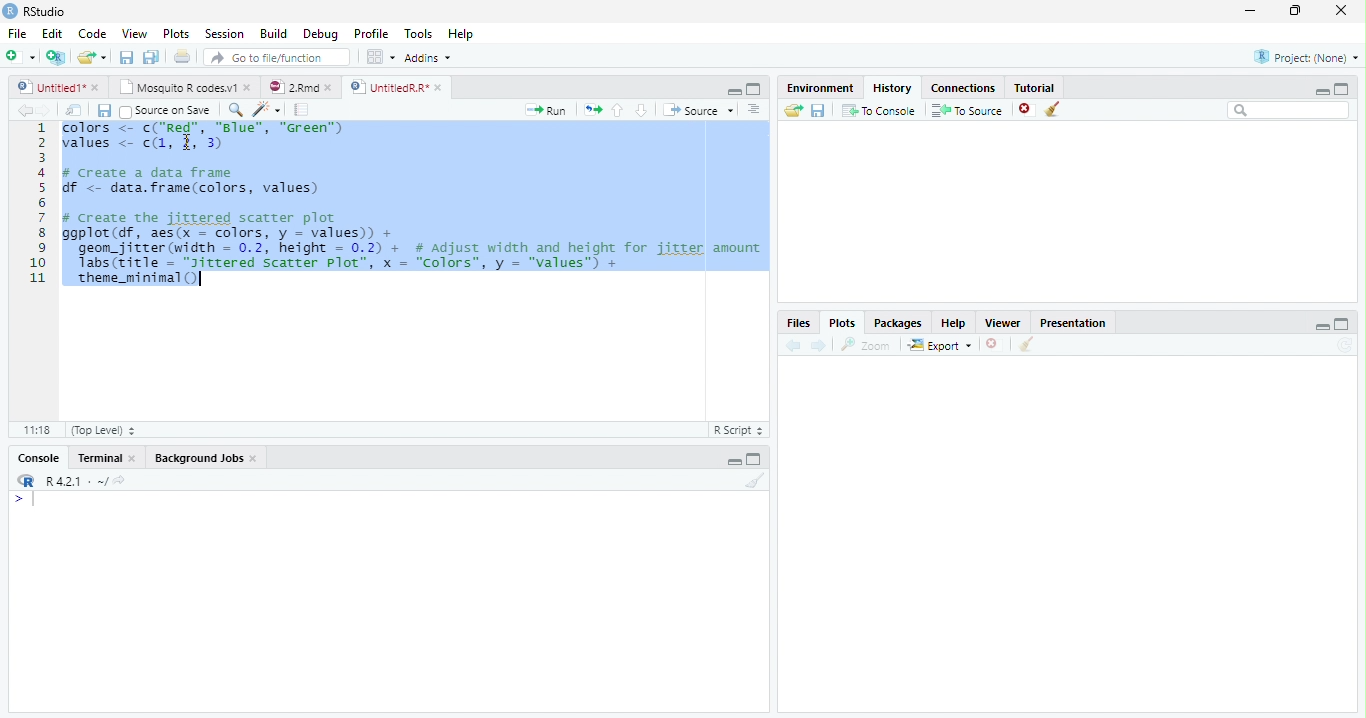  What do you see at coordinates (893, 88) in the screenshot?
I see `History` at bounding box center [893, 88].